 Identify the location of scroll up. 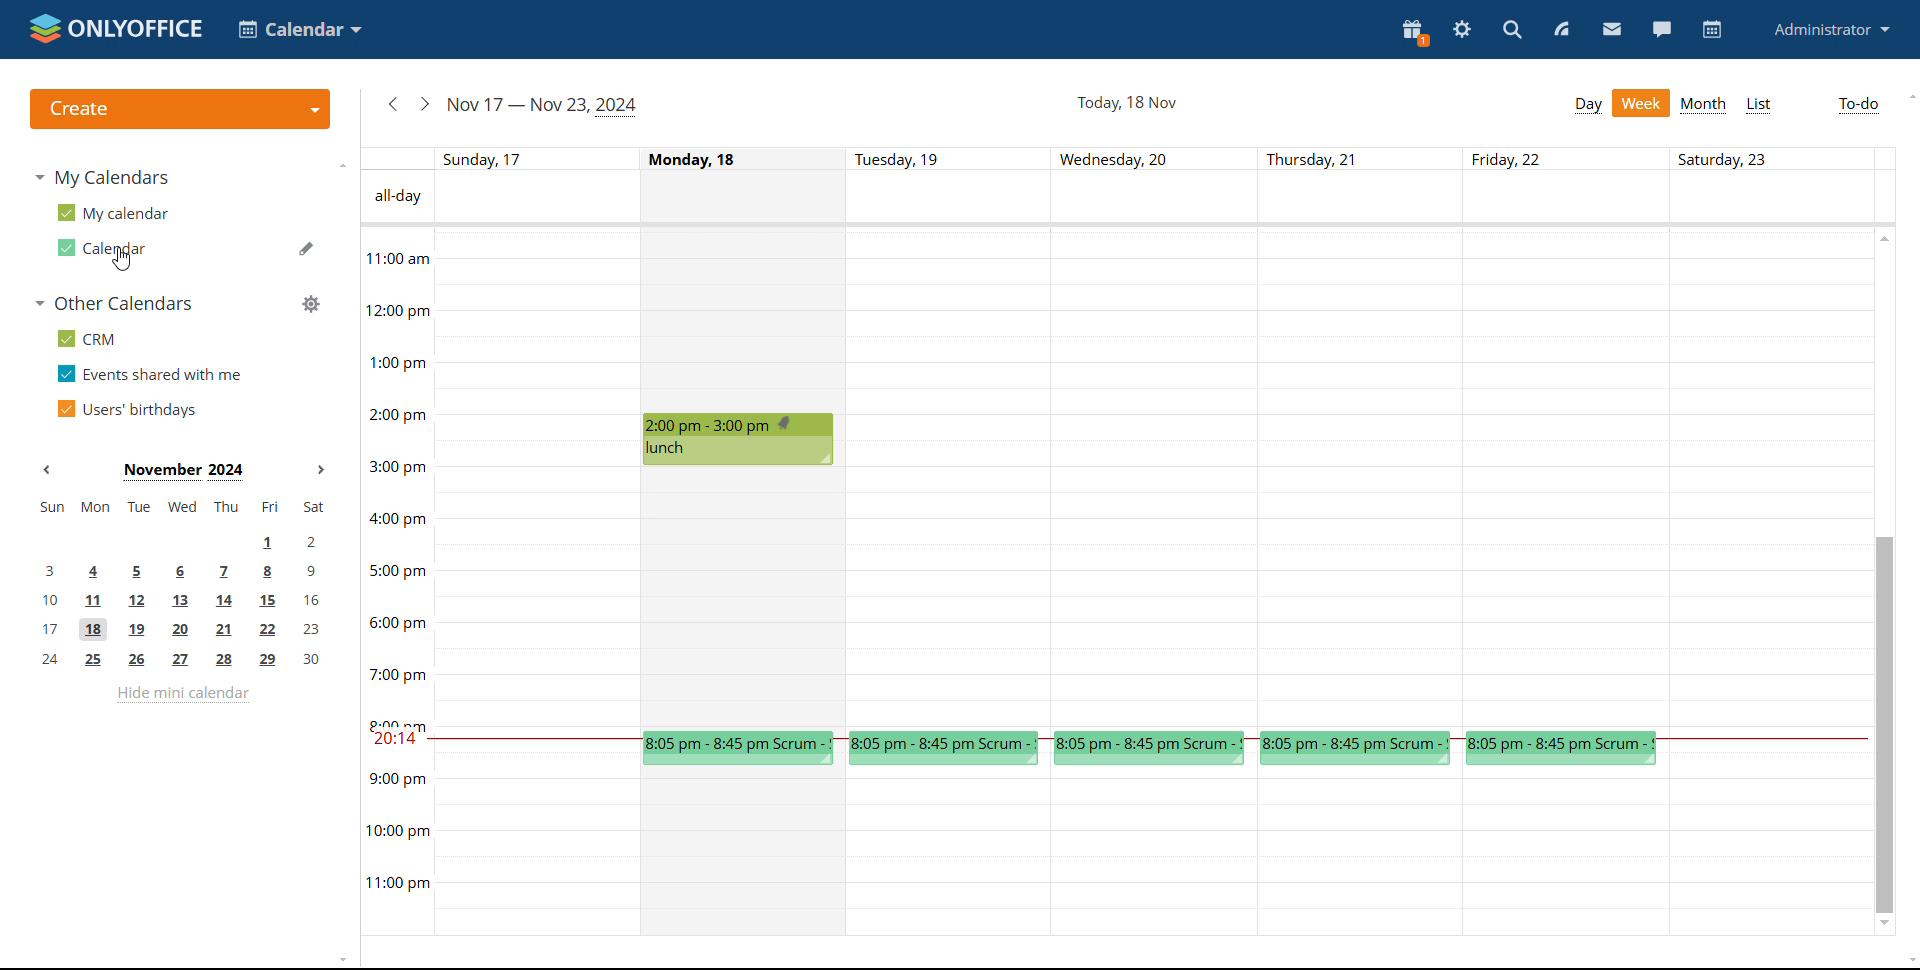
(1886, 238).